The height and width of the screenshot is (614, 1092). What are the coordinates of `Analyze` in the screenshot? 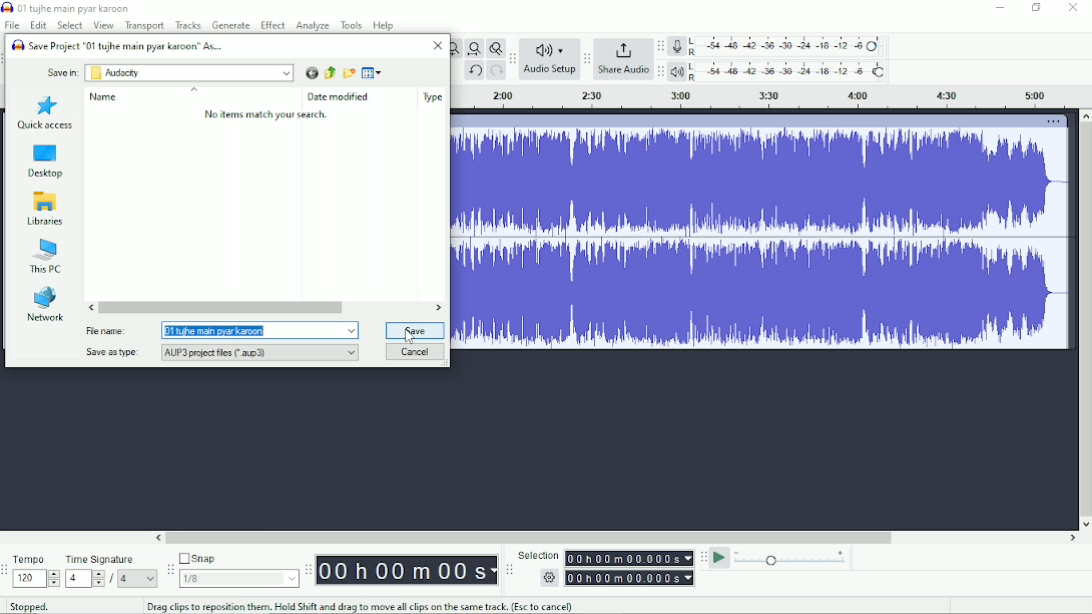 It's located at (313, 25).